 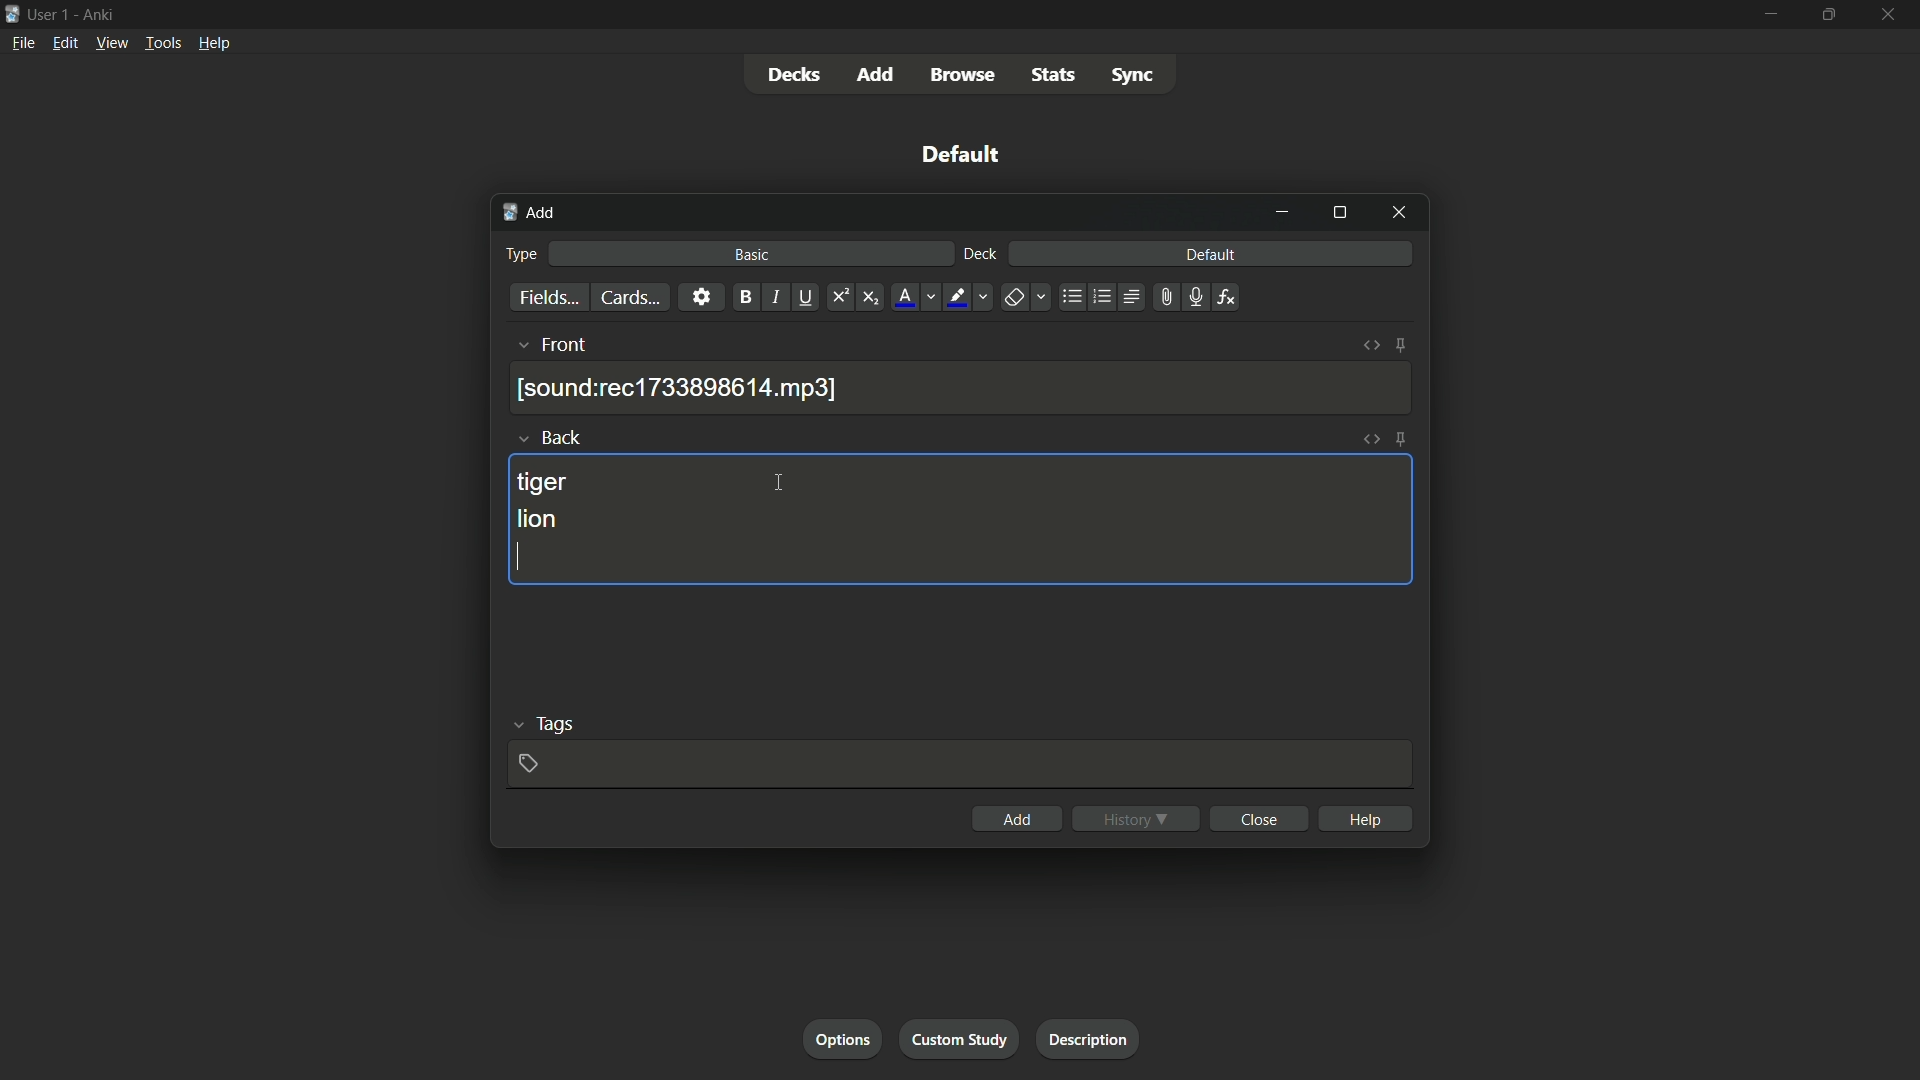 I want to click on history, so click(x=1136, y=818).